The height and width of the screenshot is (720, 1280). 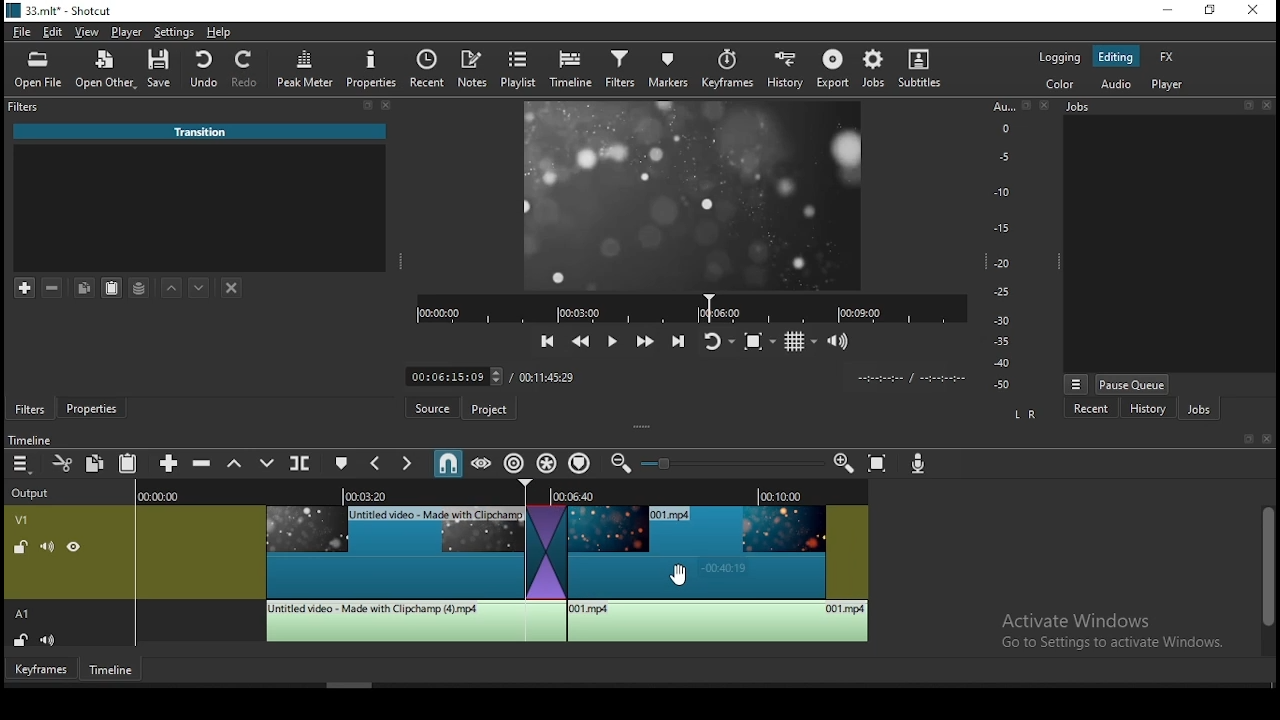 I want to click on (un)mute, so click(x=43, y=547).